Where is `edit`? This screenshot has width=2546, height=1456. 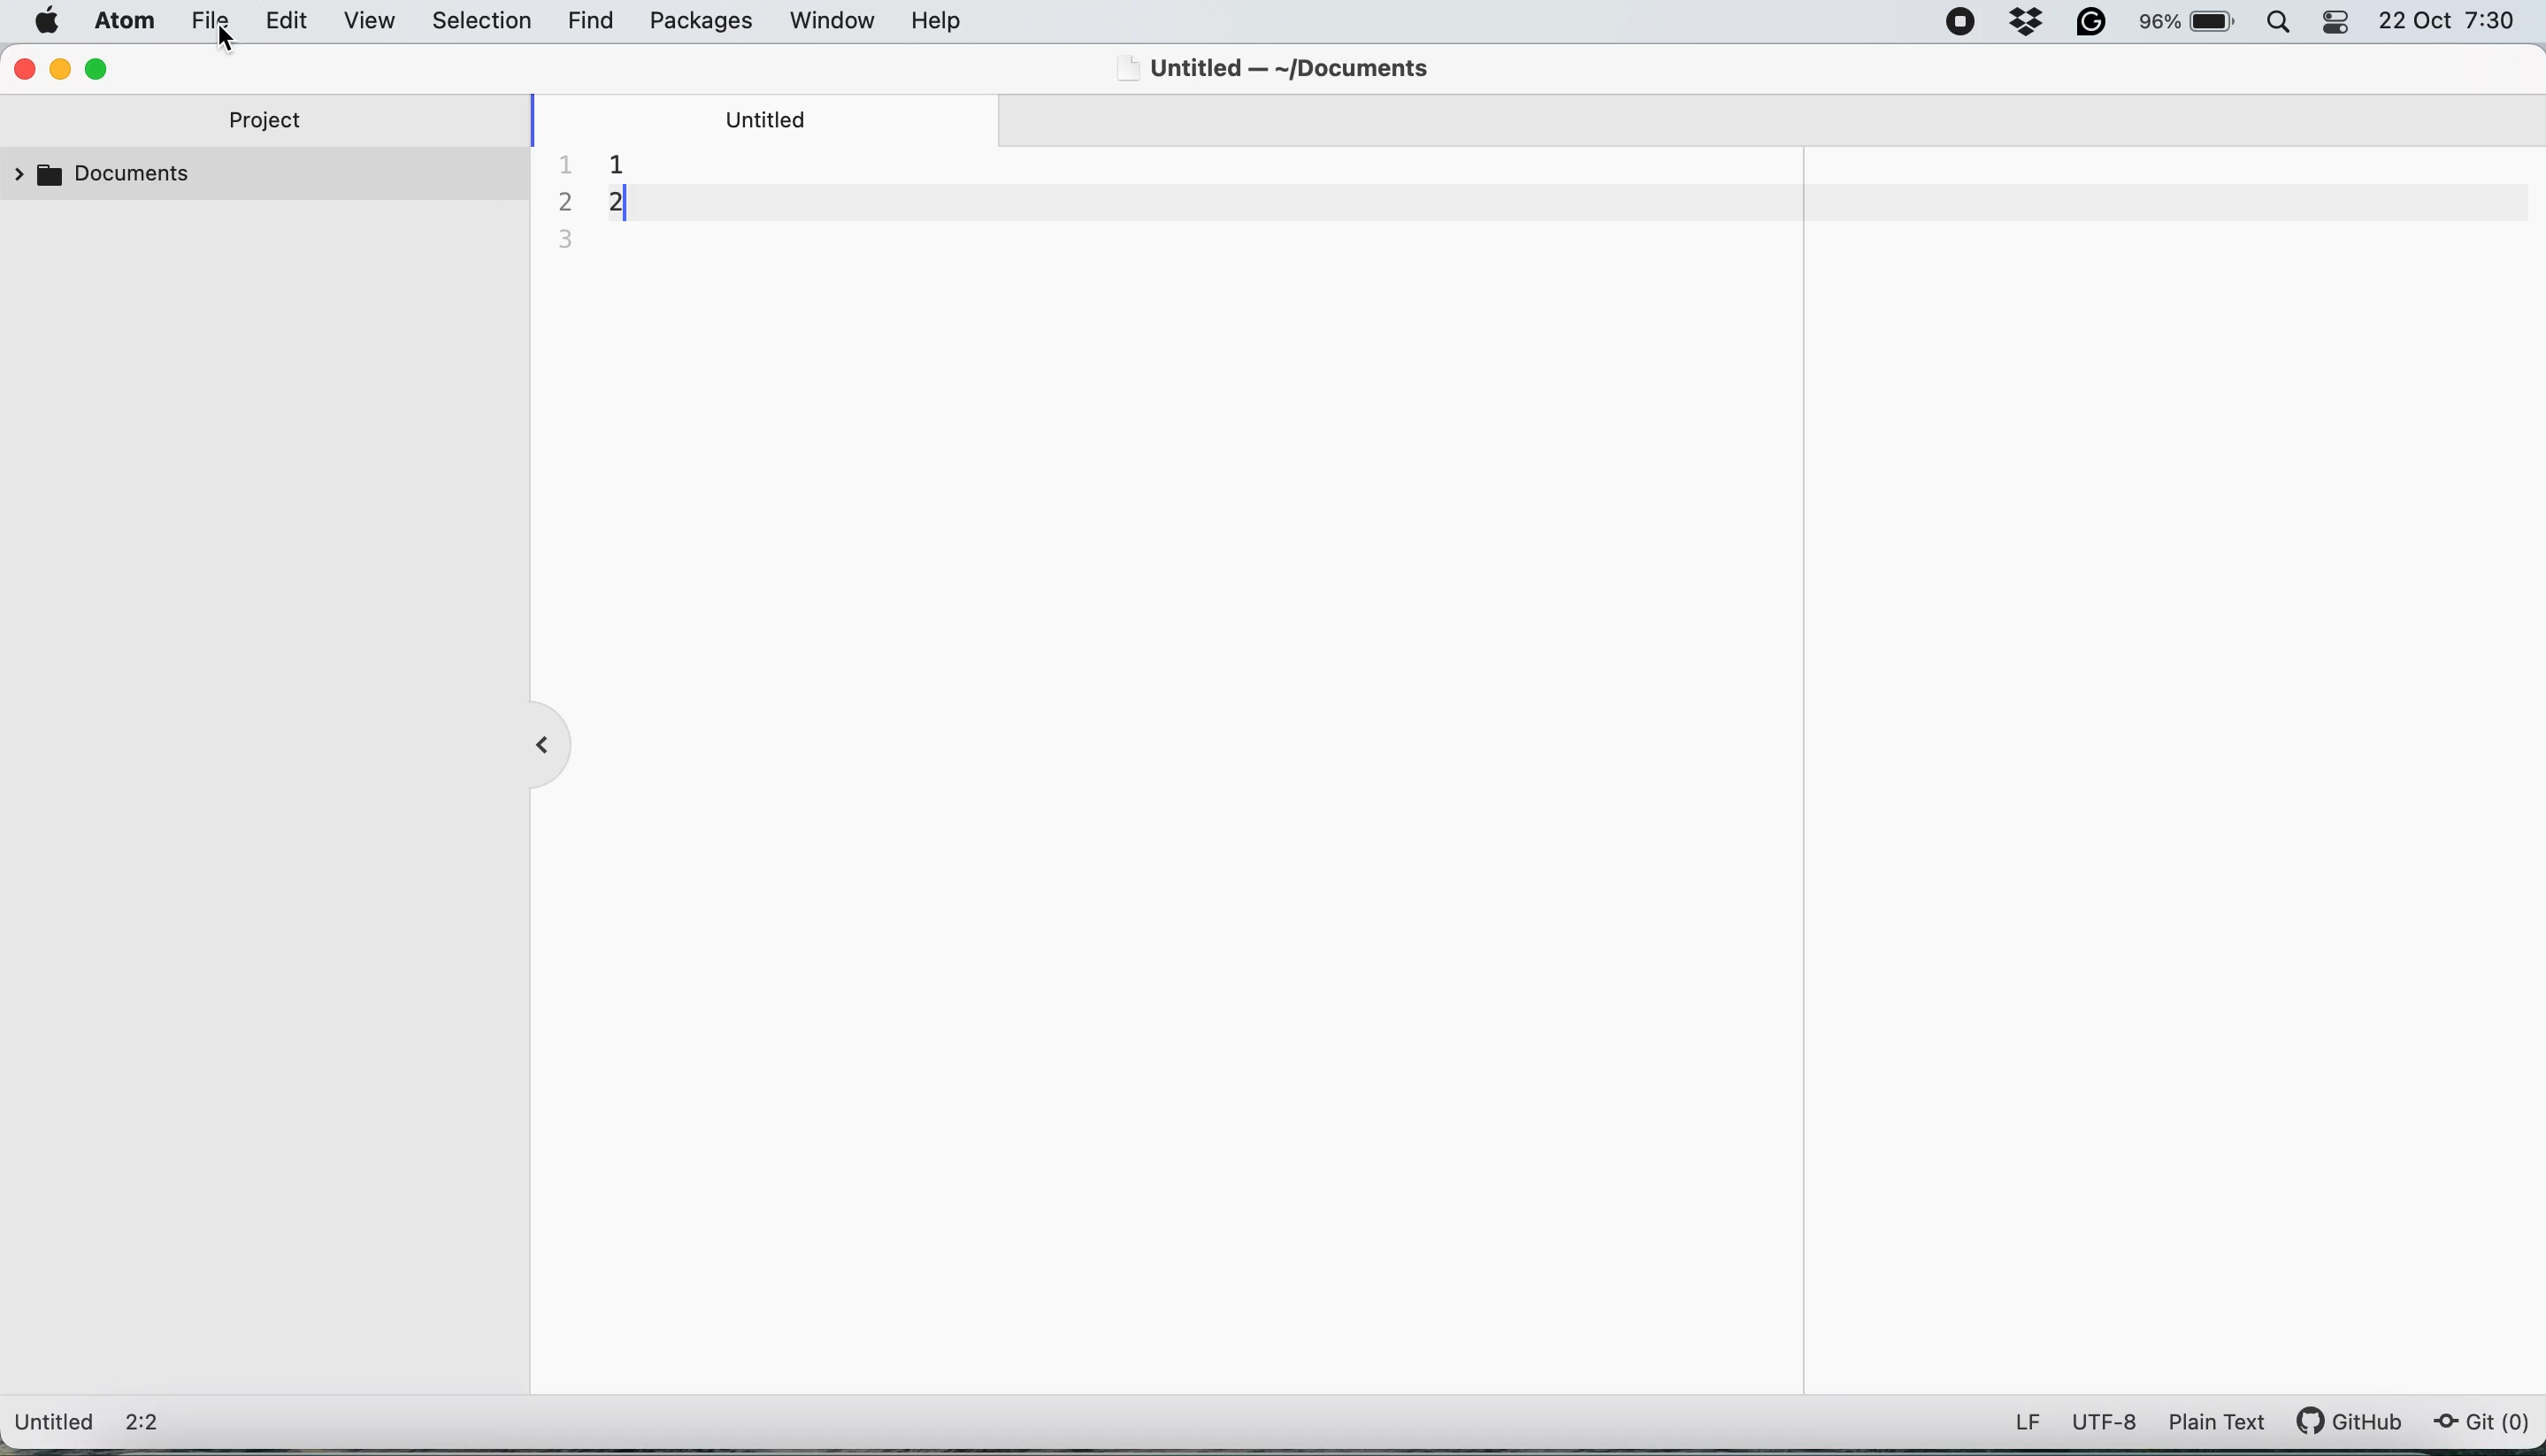 edit is located at coordinates (293, 21).